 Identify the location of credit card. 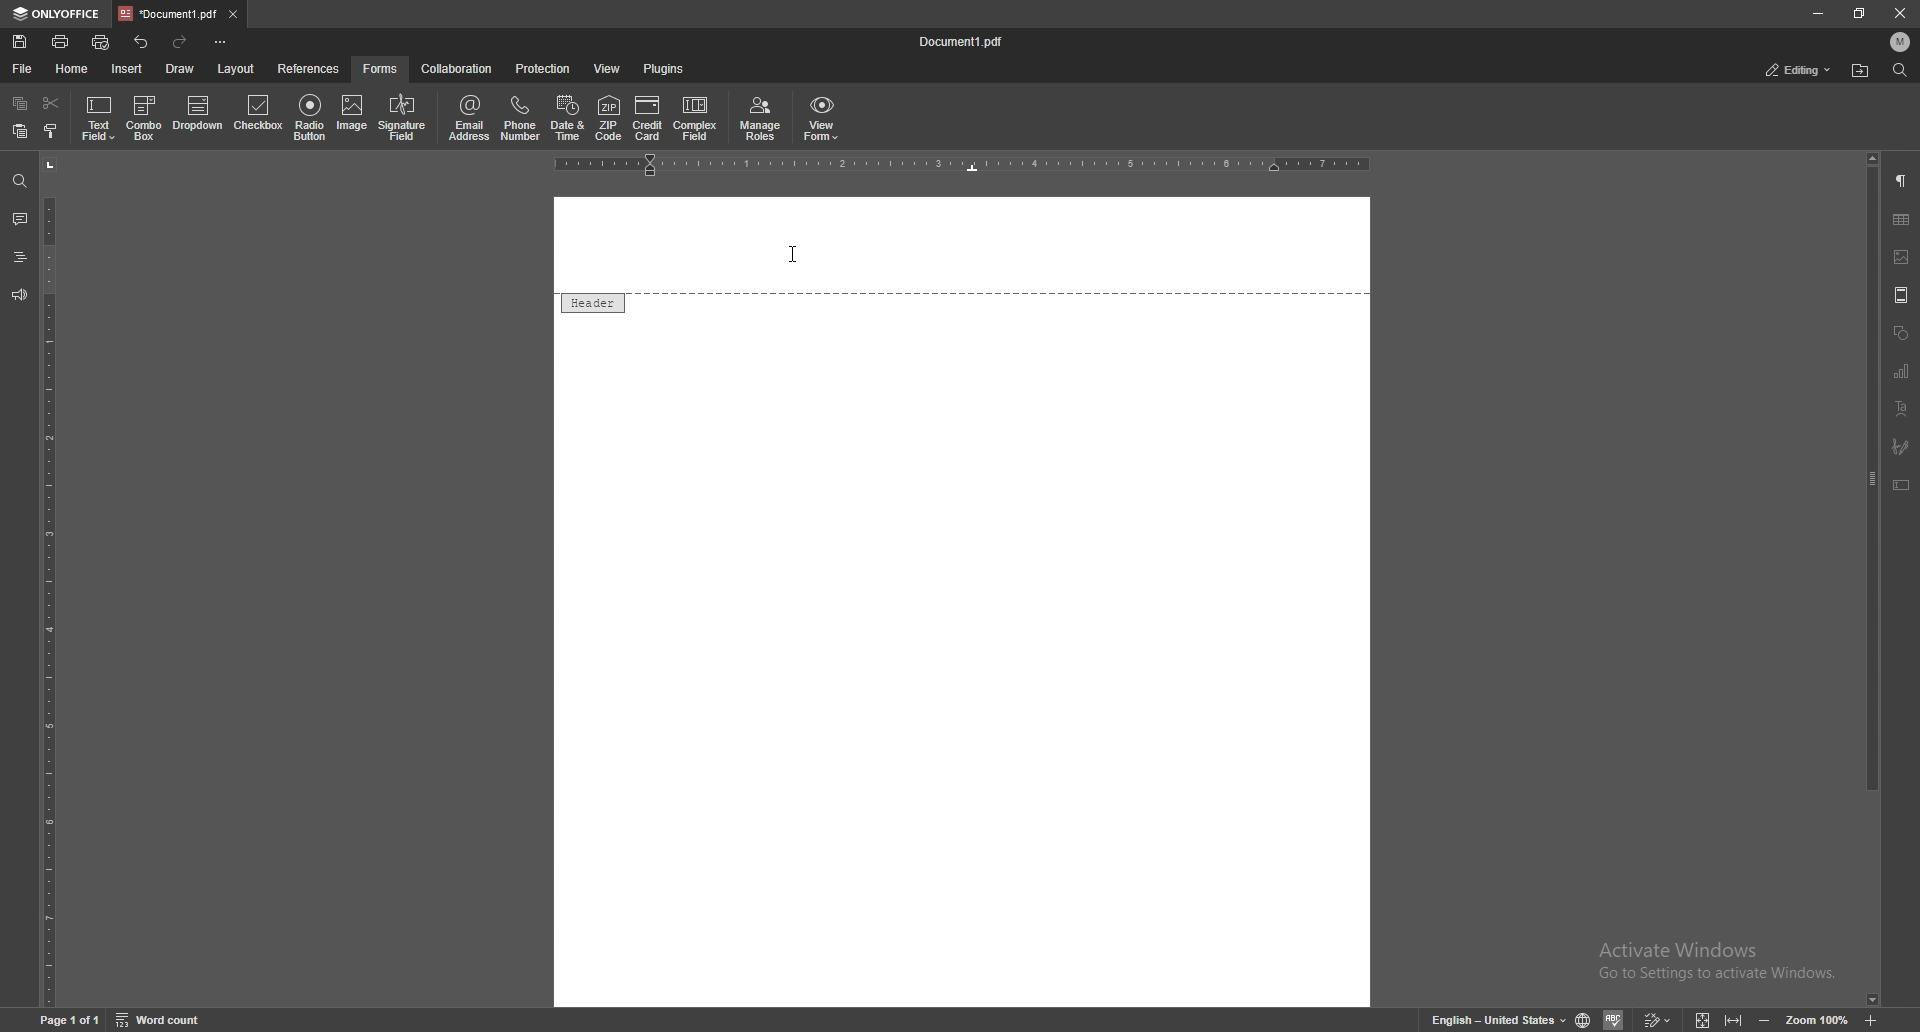
(647, 119).